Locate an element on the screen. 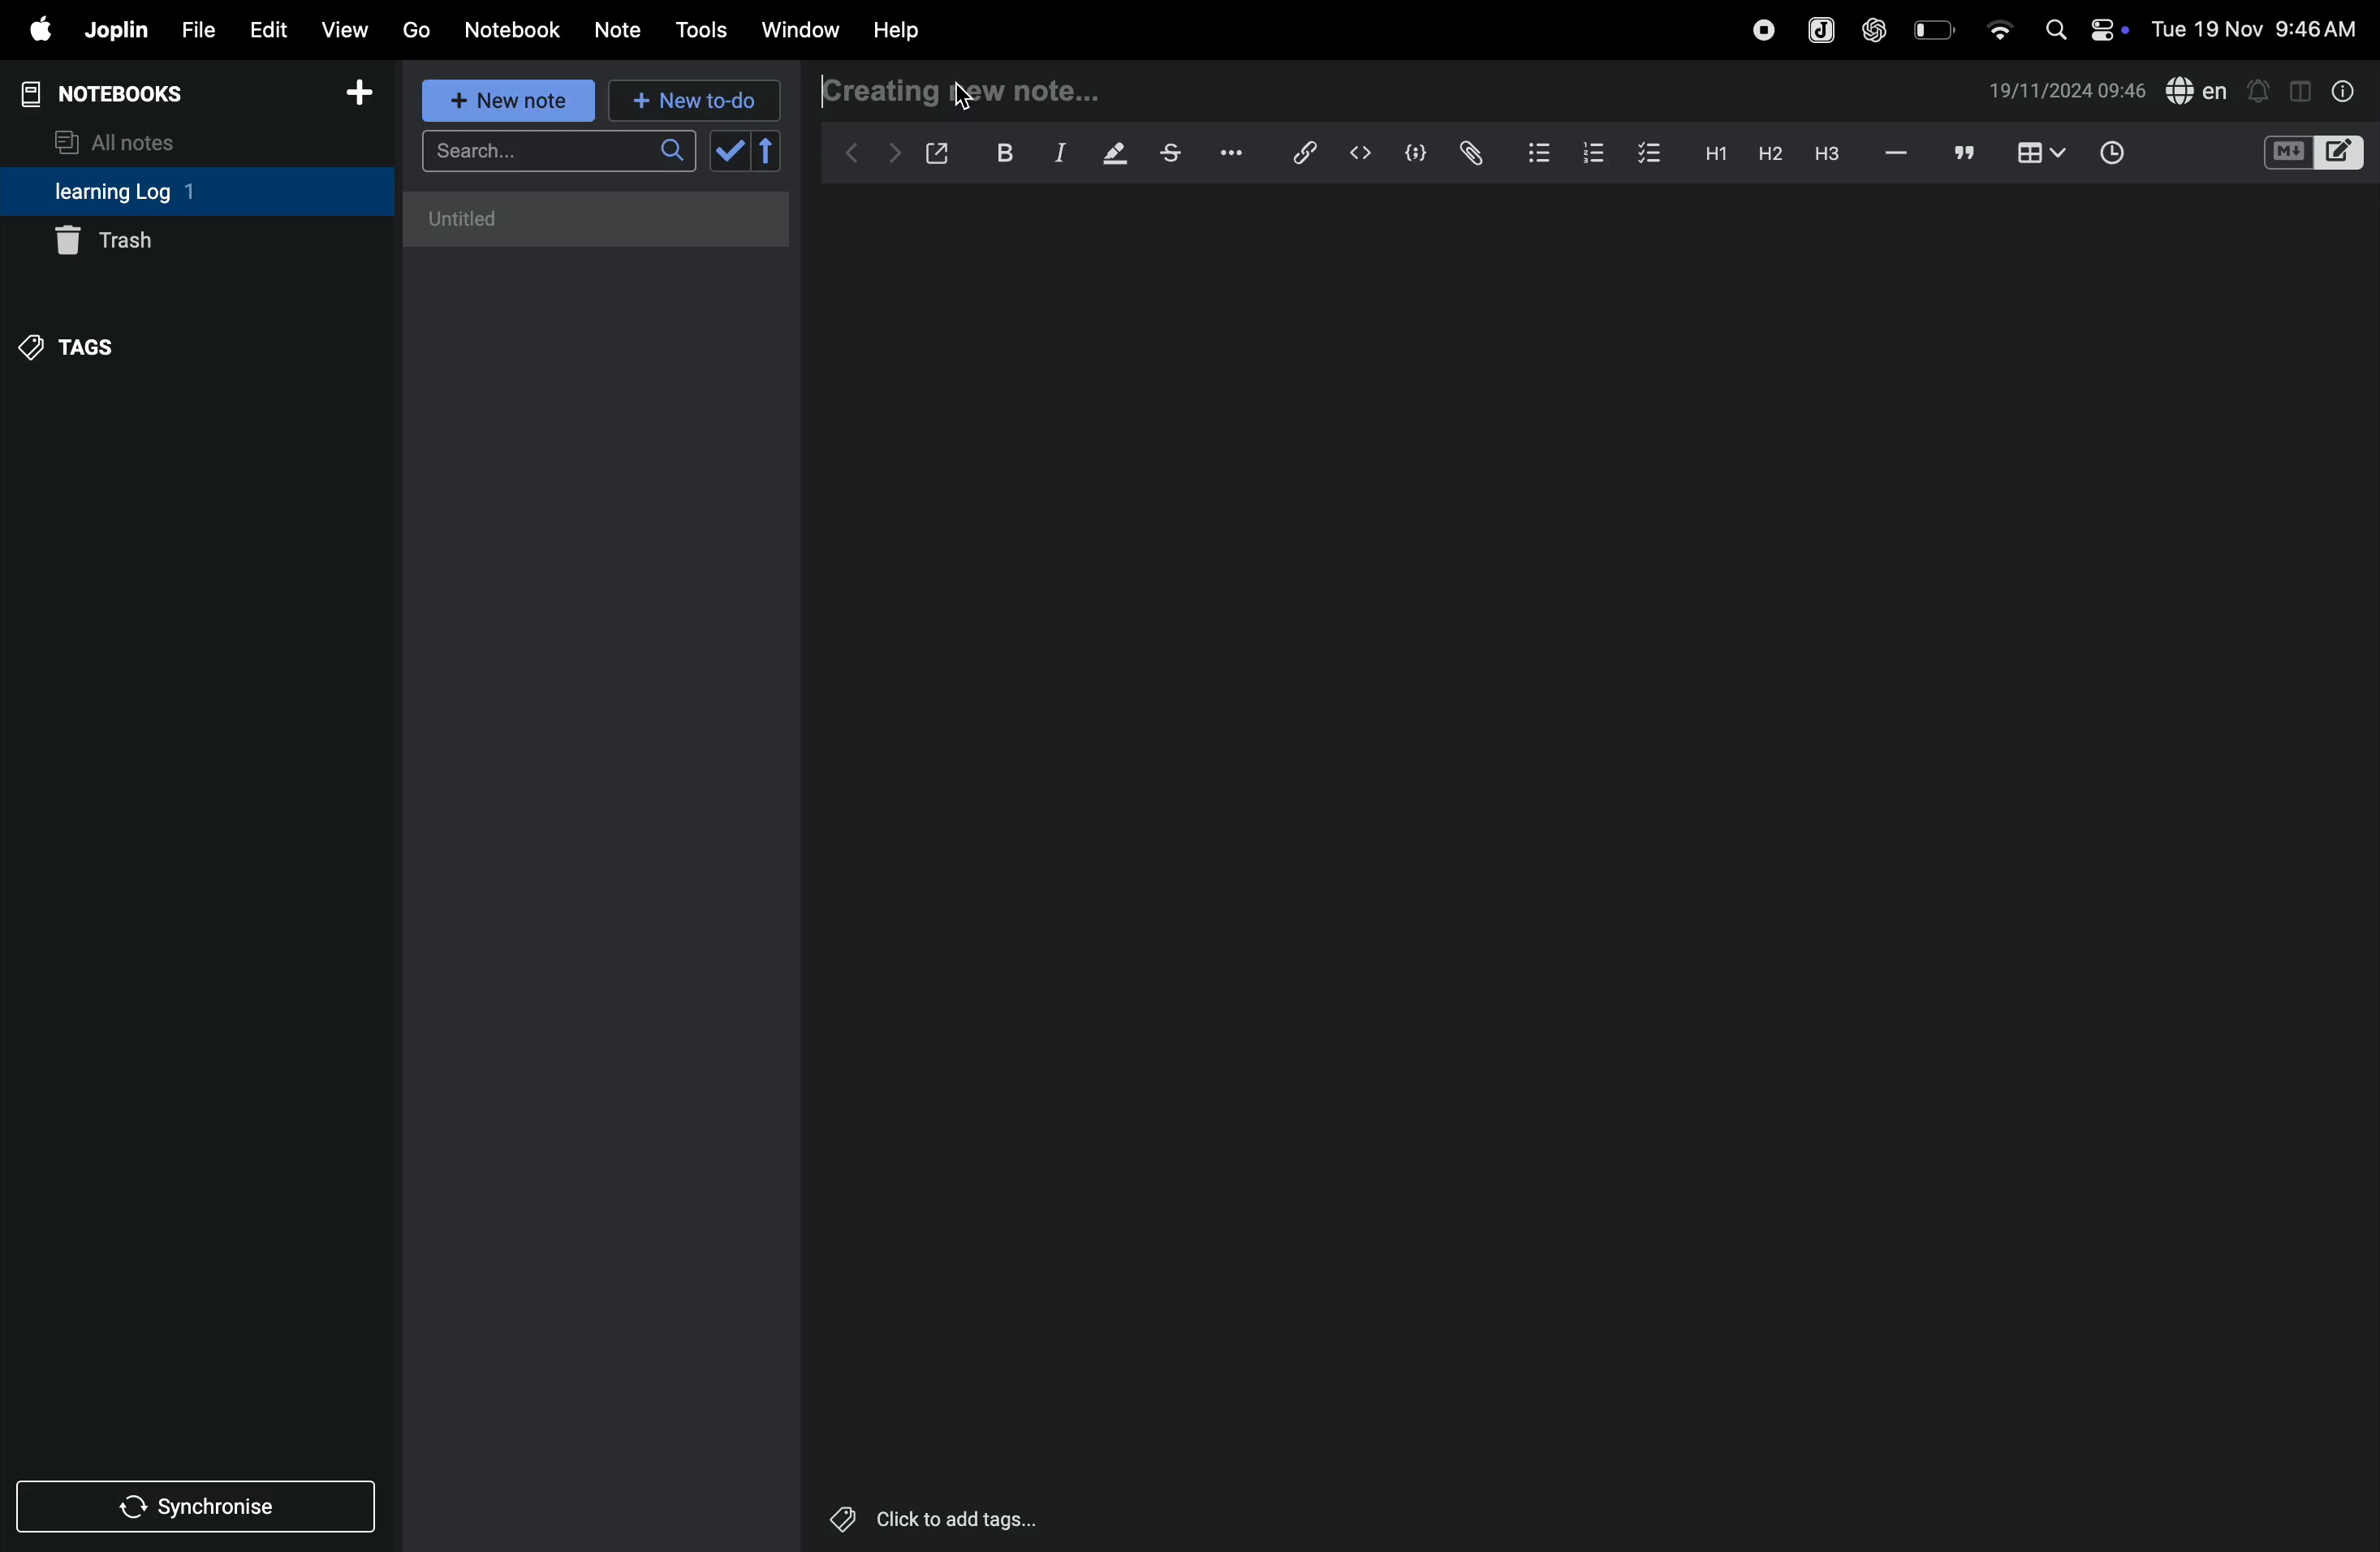 Image resolution: width=2380 pixels, height=1552 pixels. add is located at coordinates (360, 99).